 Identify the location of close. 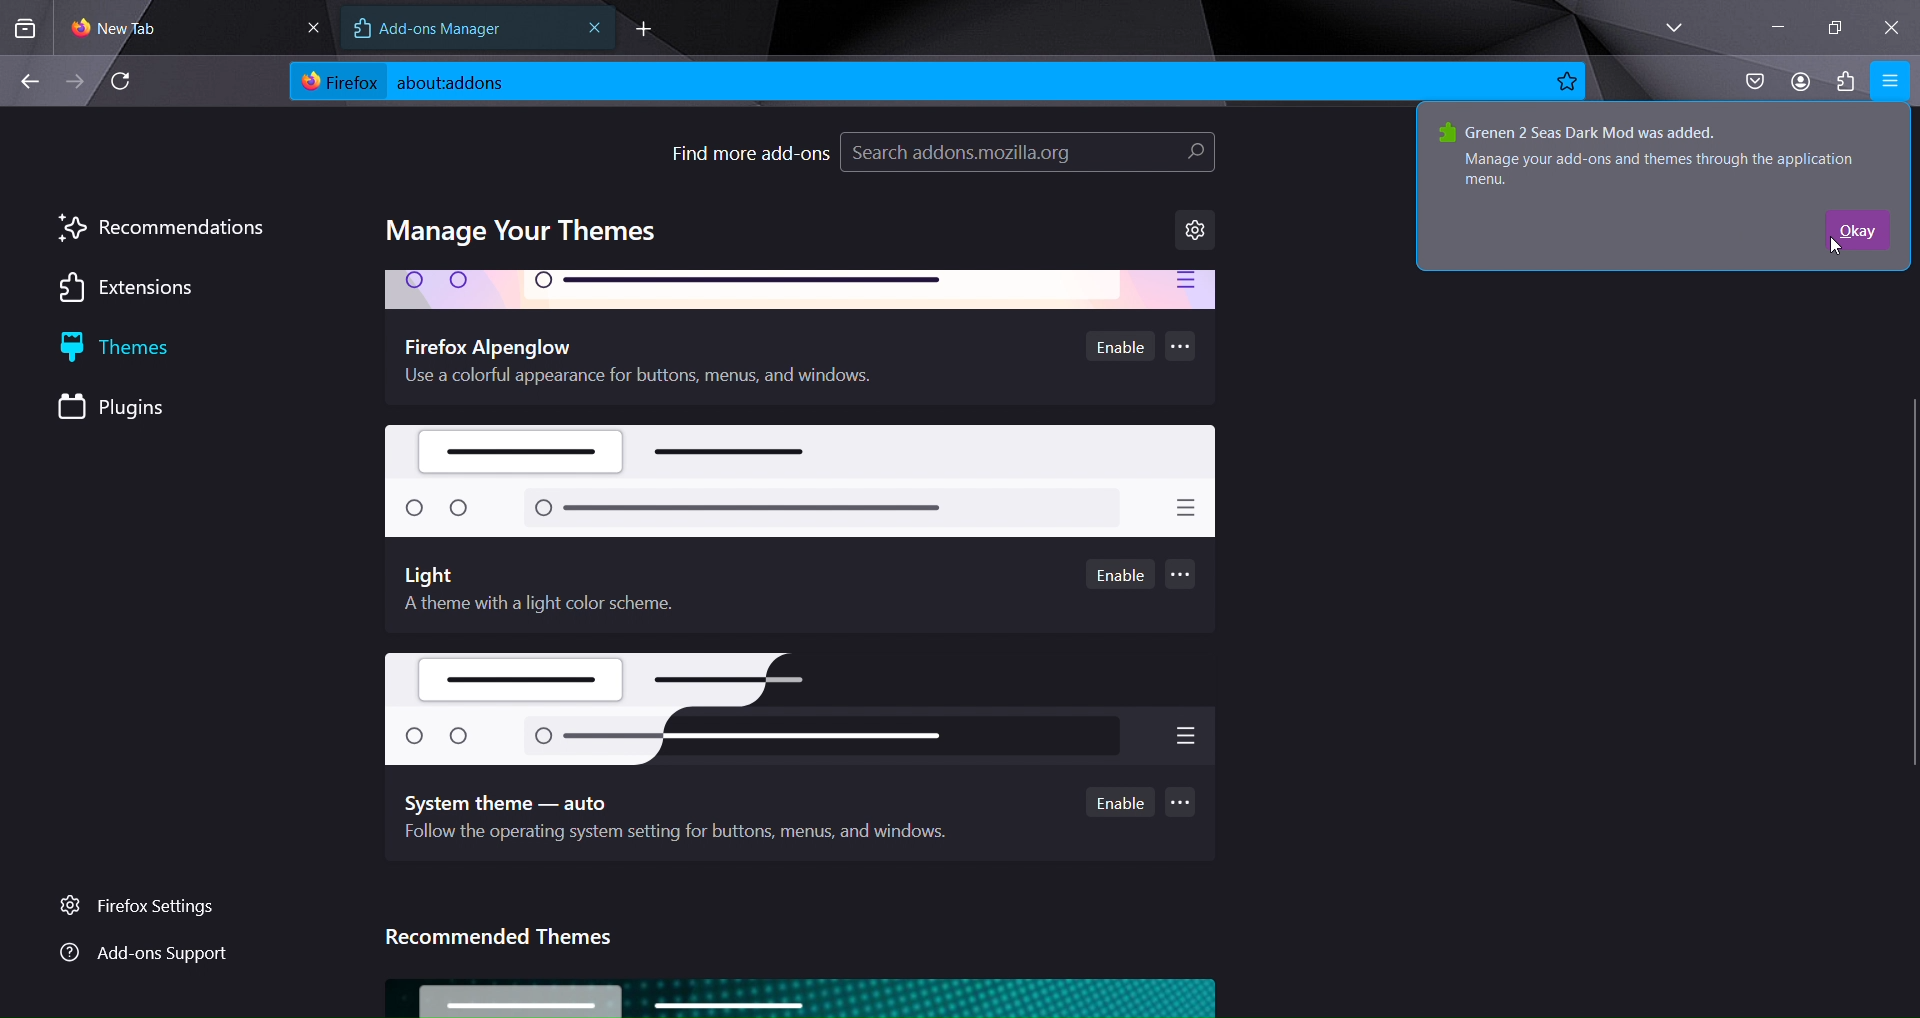
(1892, 24).